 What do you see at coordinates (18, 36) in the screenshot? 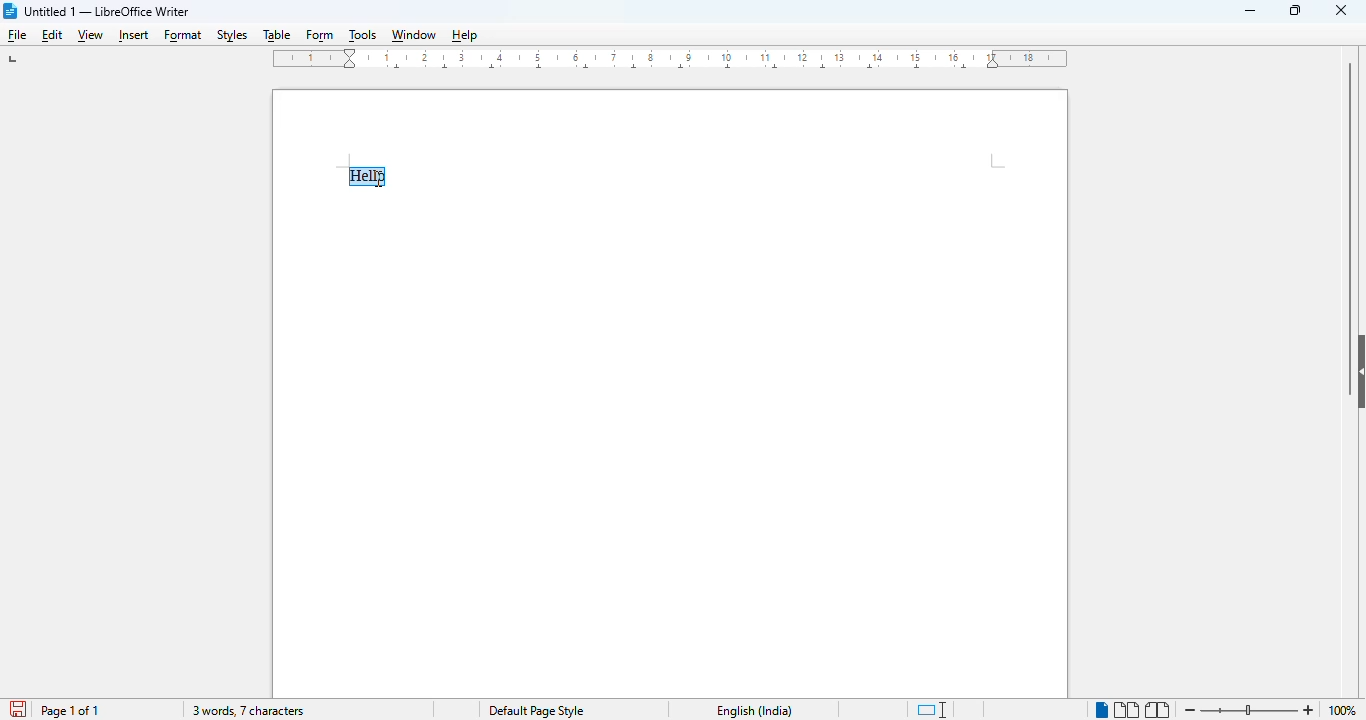
I see `file` at bounding box center [18, 36].